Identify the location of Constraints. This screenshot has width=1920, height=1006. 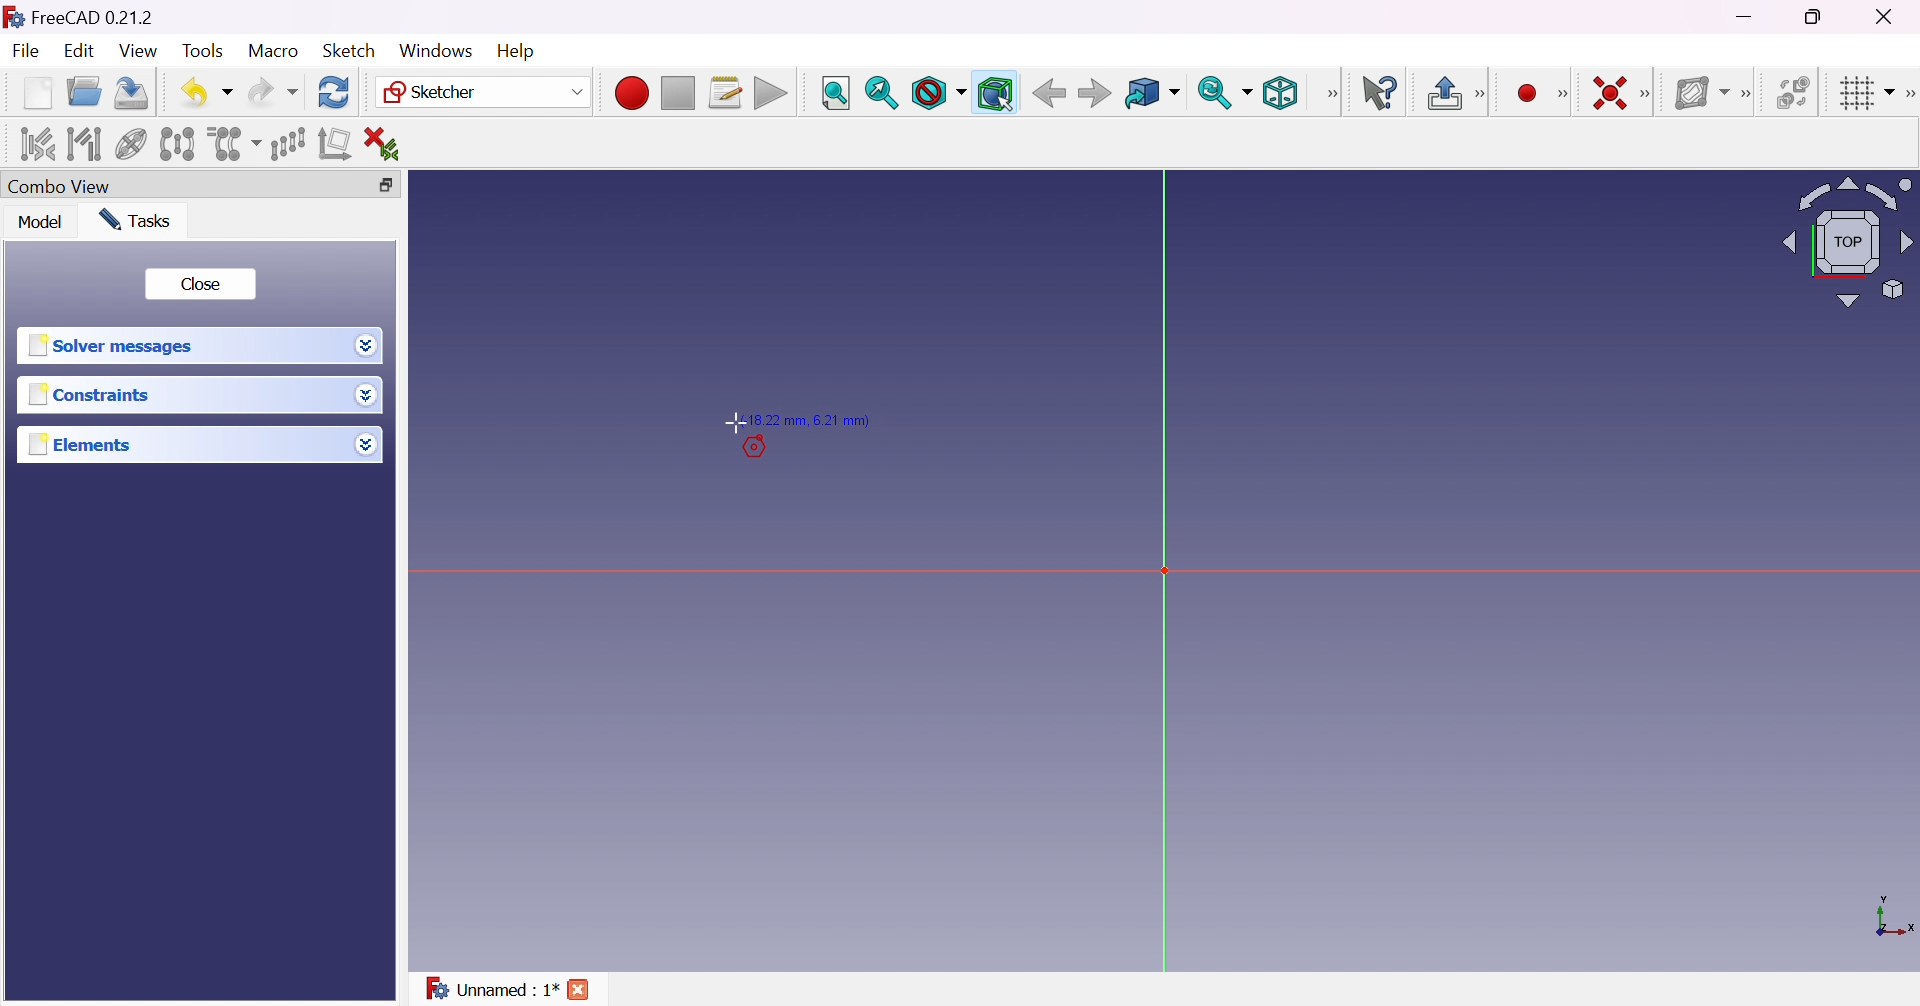
(95, 394).